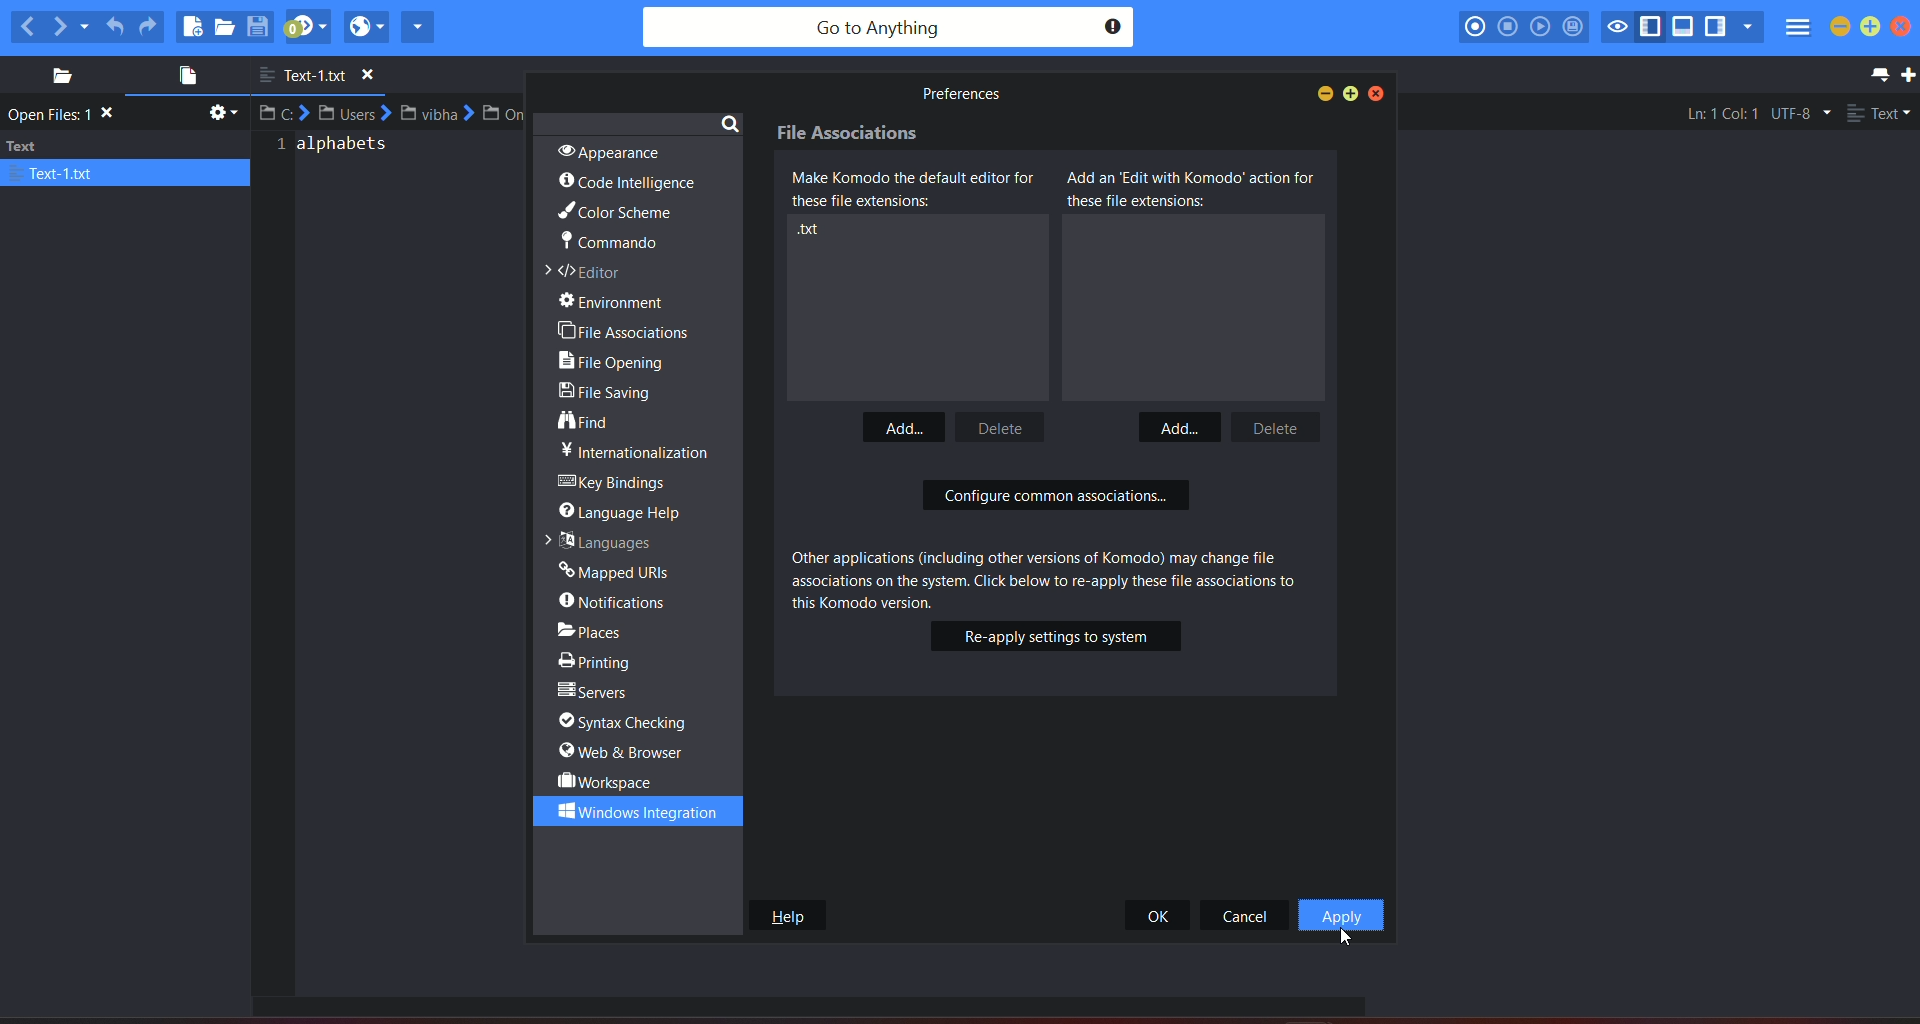 This screenshot has width=1920, height=1024. I want to click on file path, so click(395, 113).